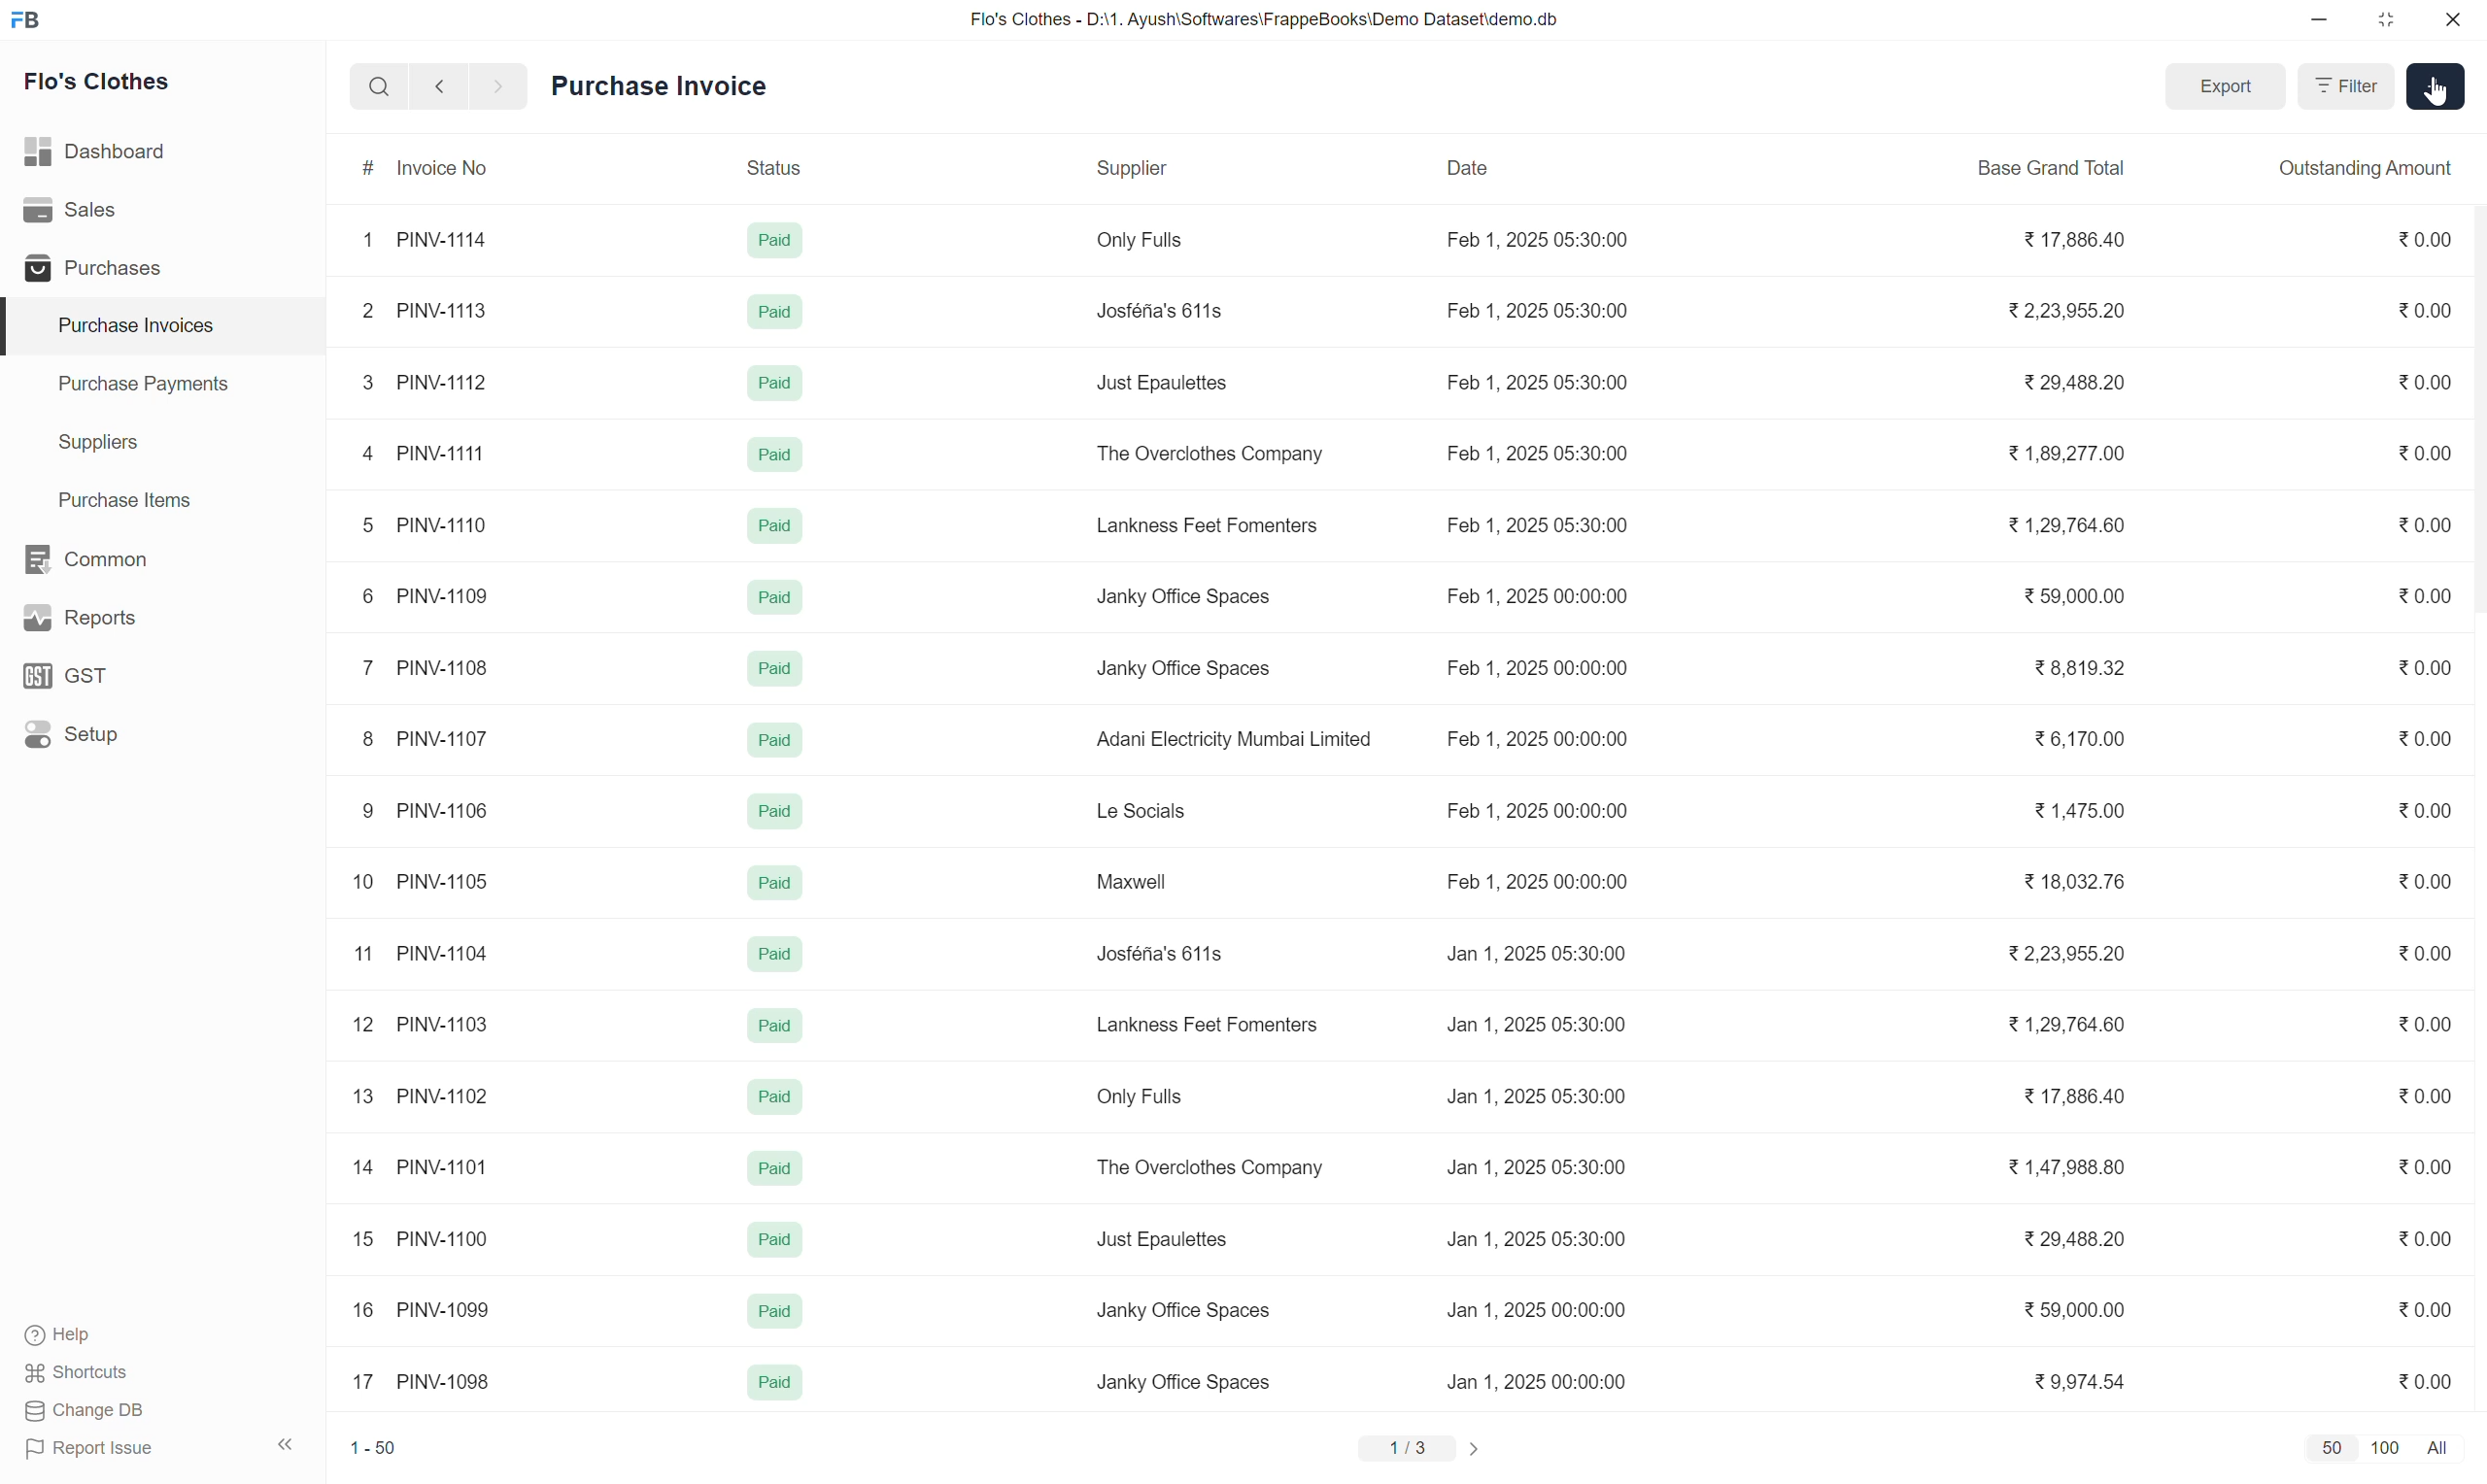 This screenshot has height=1484, width=2487. Describe the element at coordinates (2424, 738) in the screenshot. I see `0.00` at that location.